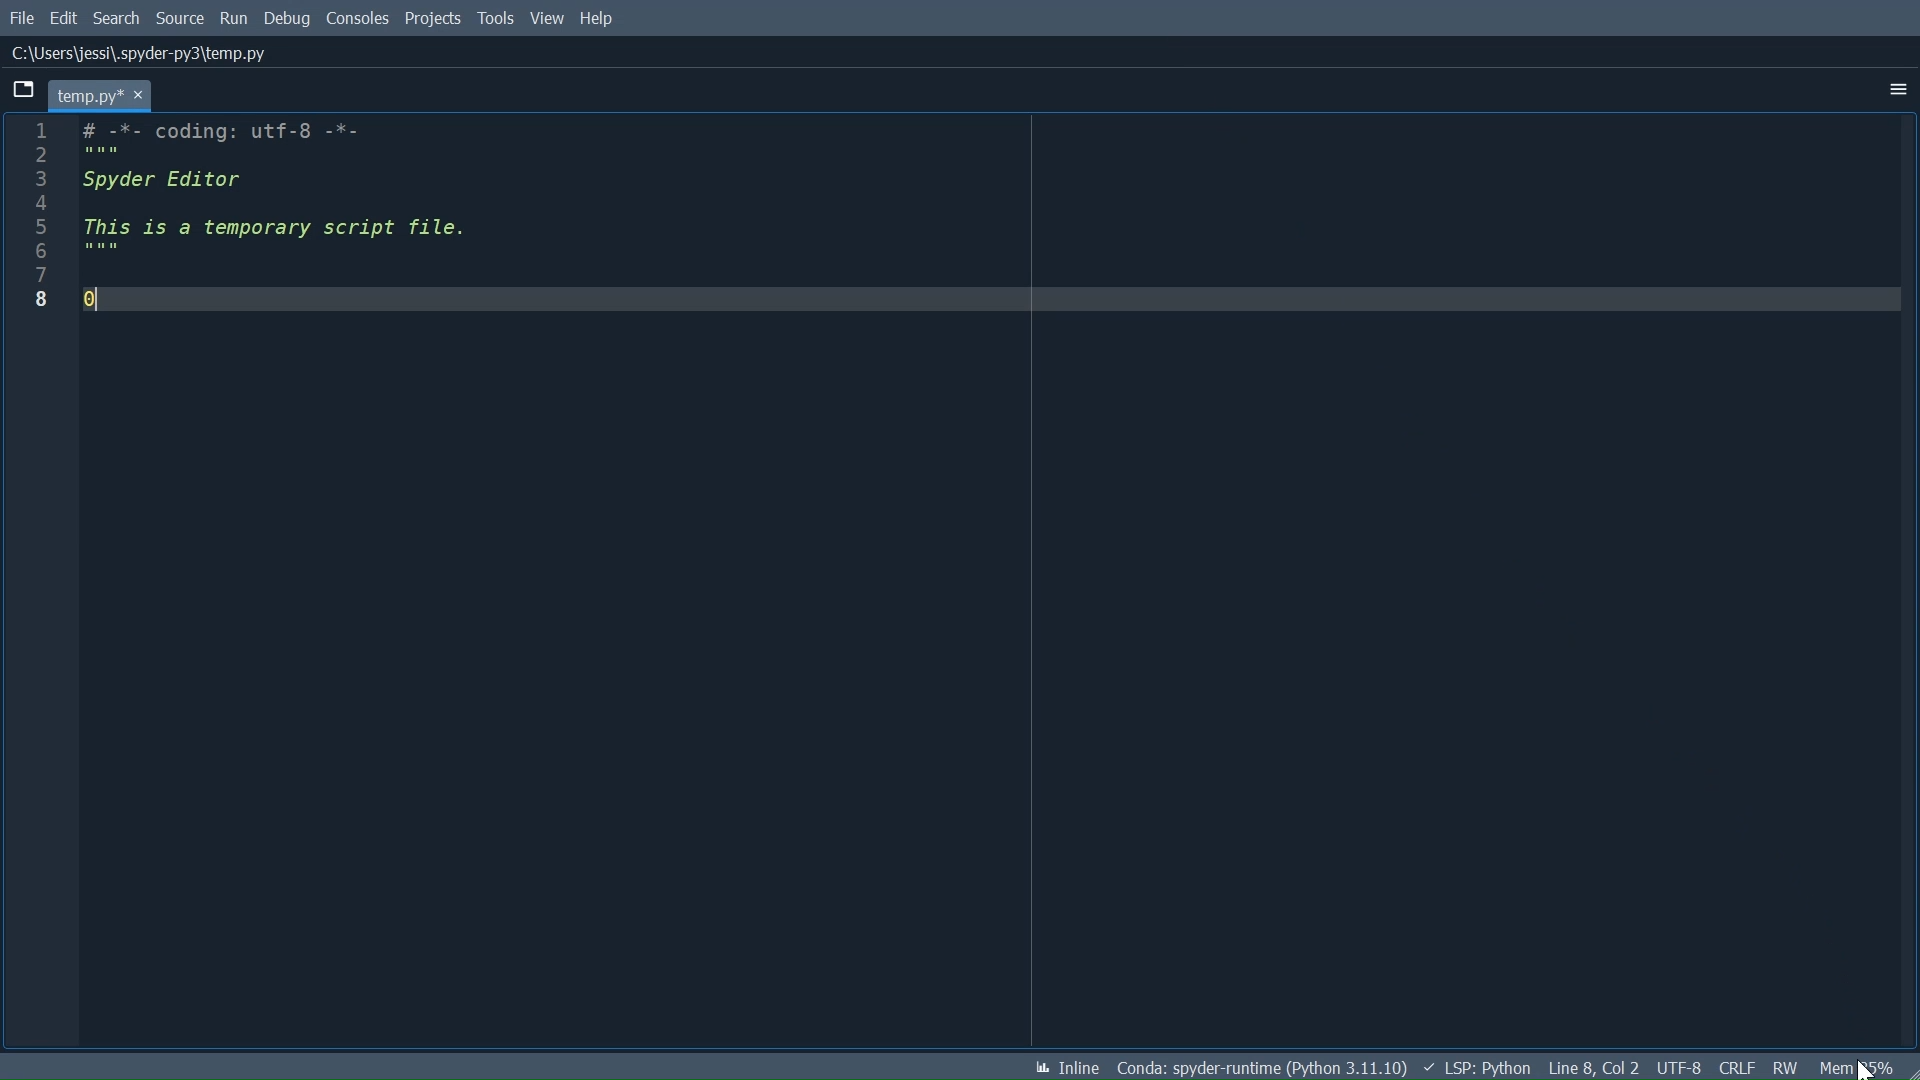 The width and height of the screenshot is (1920, 1080). I want to click on Language, so click(1478, 1068).